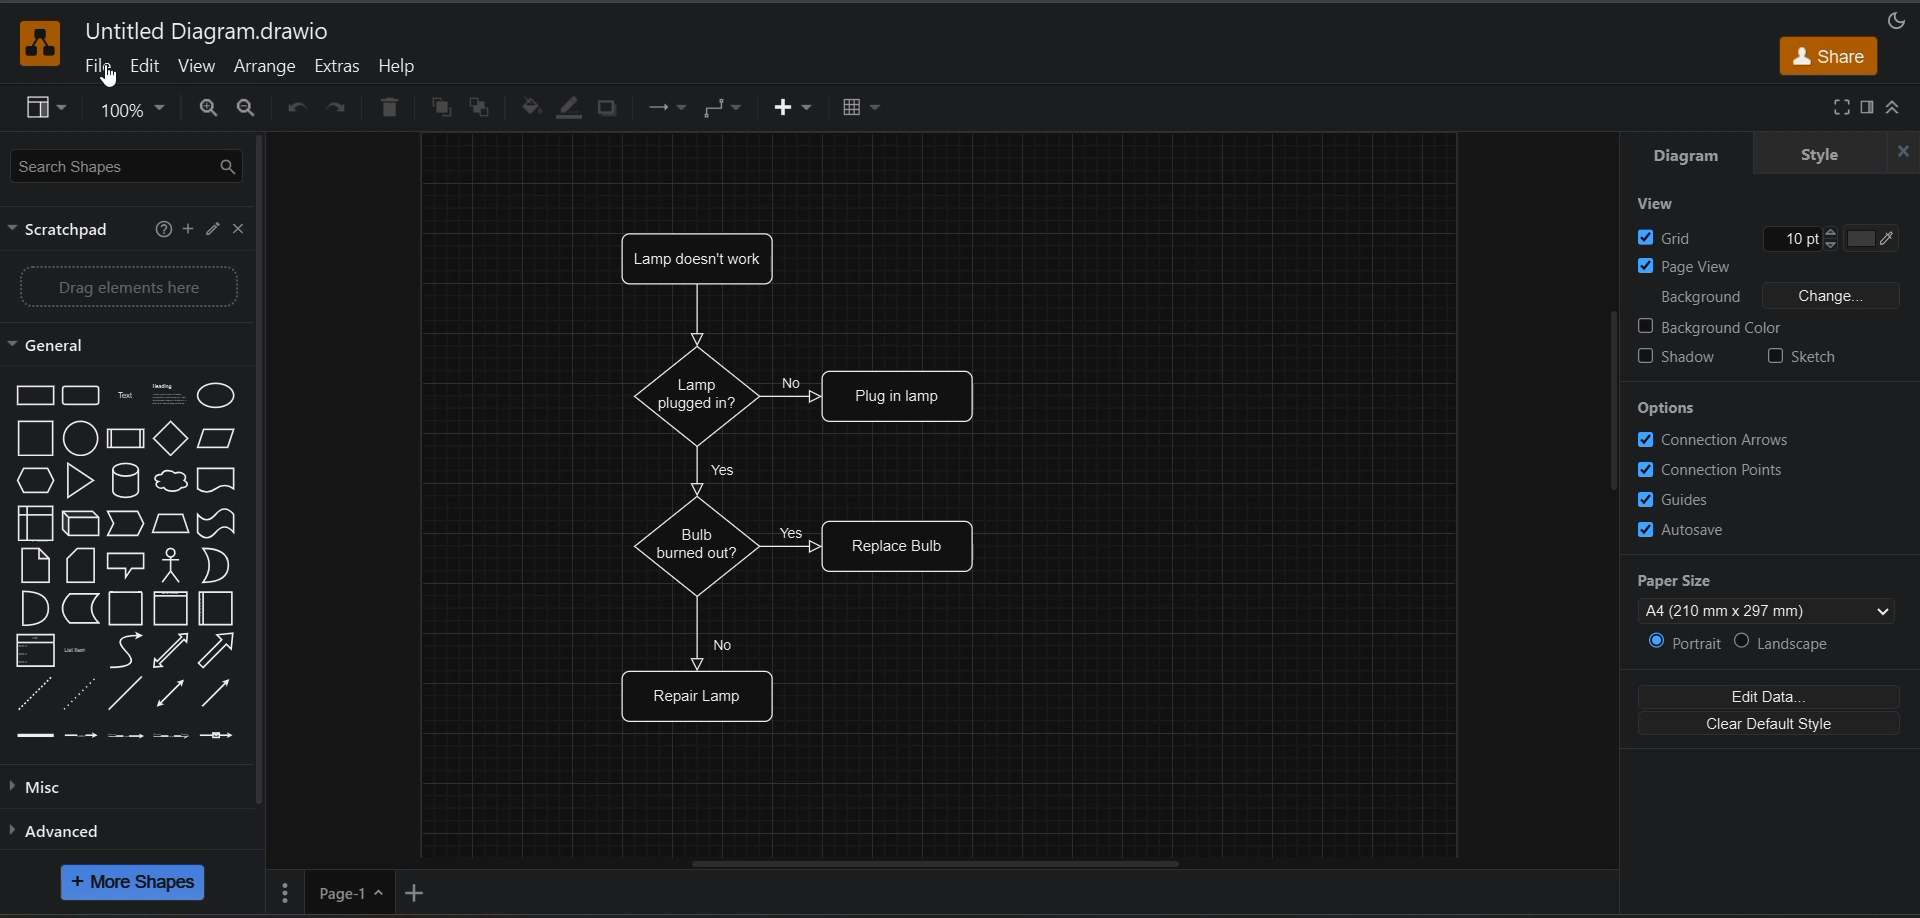 Image resolution: width=1920 pixels, height=918 pixels. What do you see at coordinates (45, 108) in the screenshot?
I see `view` at bounding box center [45, 108].